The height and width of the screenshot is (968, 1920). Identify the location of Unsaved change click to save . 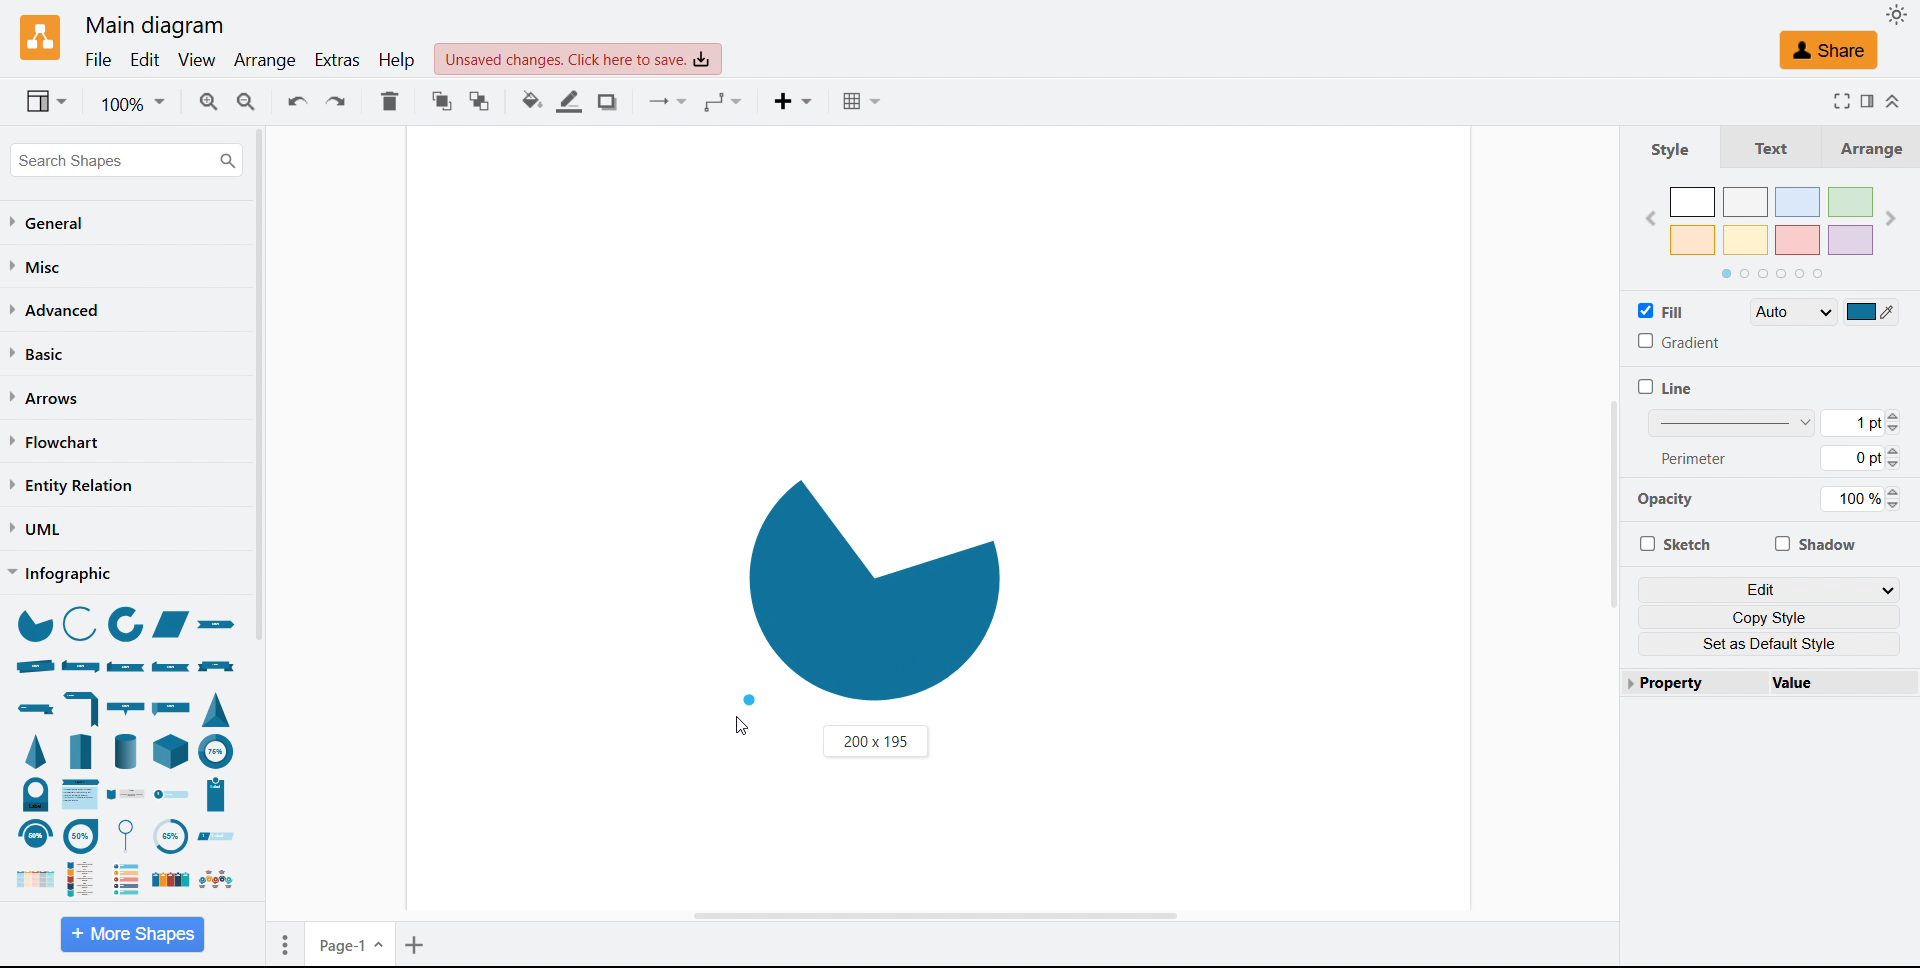
(578, 59).